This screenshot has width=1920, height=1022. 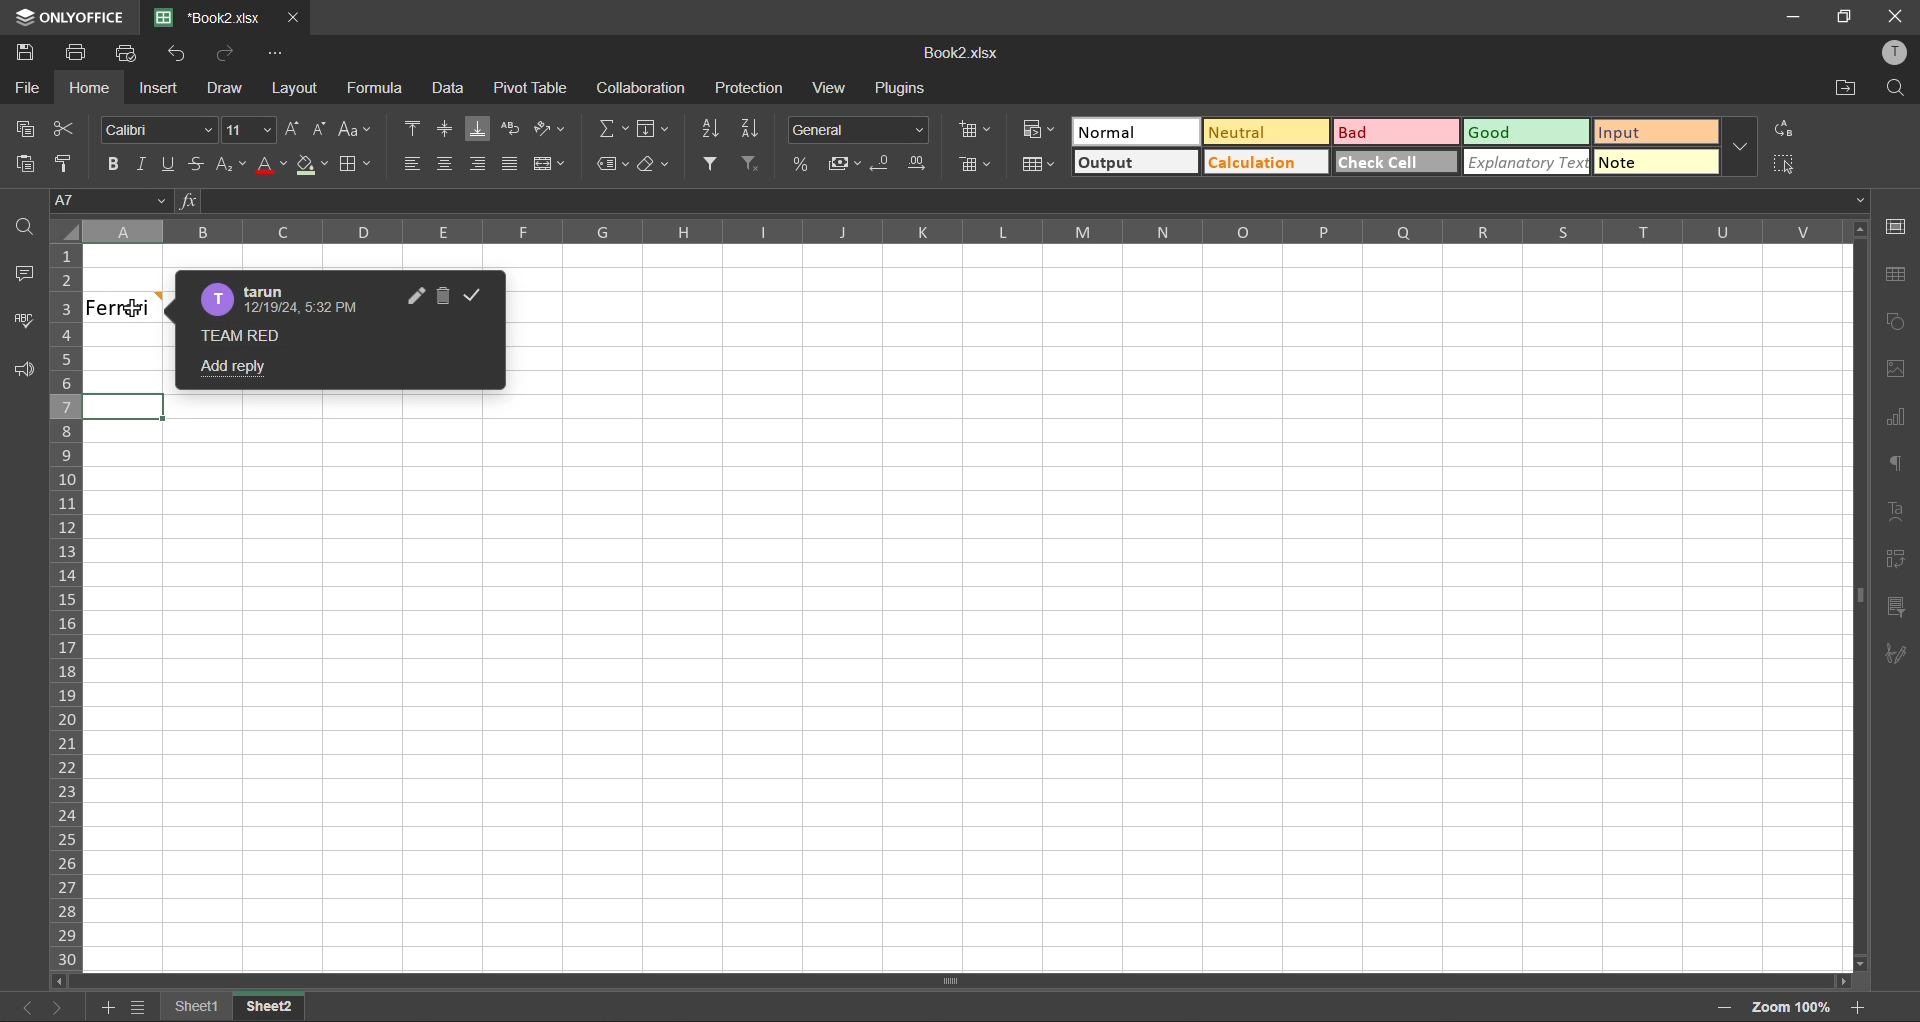 I want to click on font size, so click(x=249, y=131).